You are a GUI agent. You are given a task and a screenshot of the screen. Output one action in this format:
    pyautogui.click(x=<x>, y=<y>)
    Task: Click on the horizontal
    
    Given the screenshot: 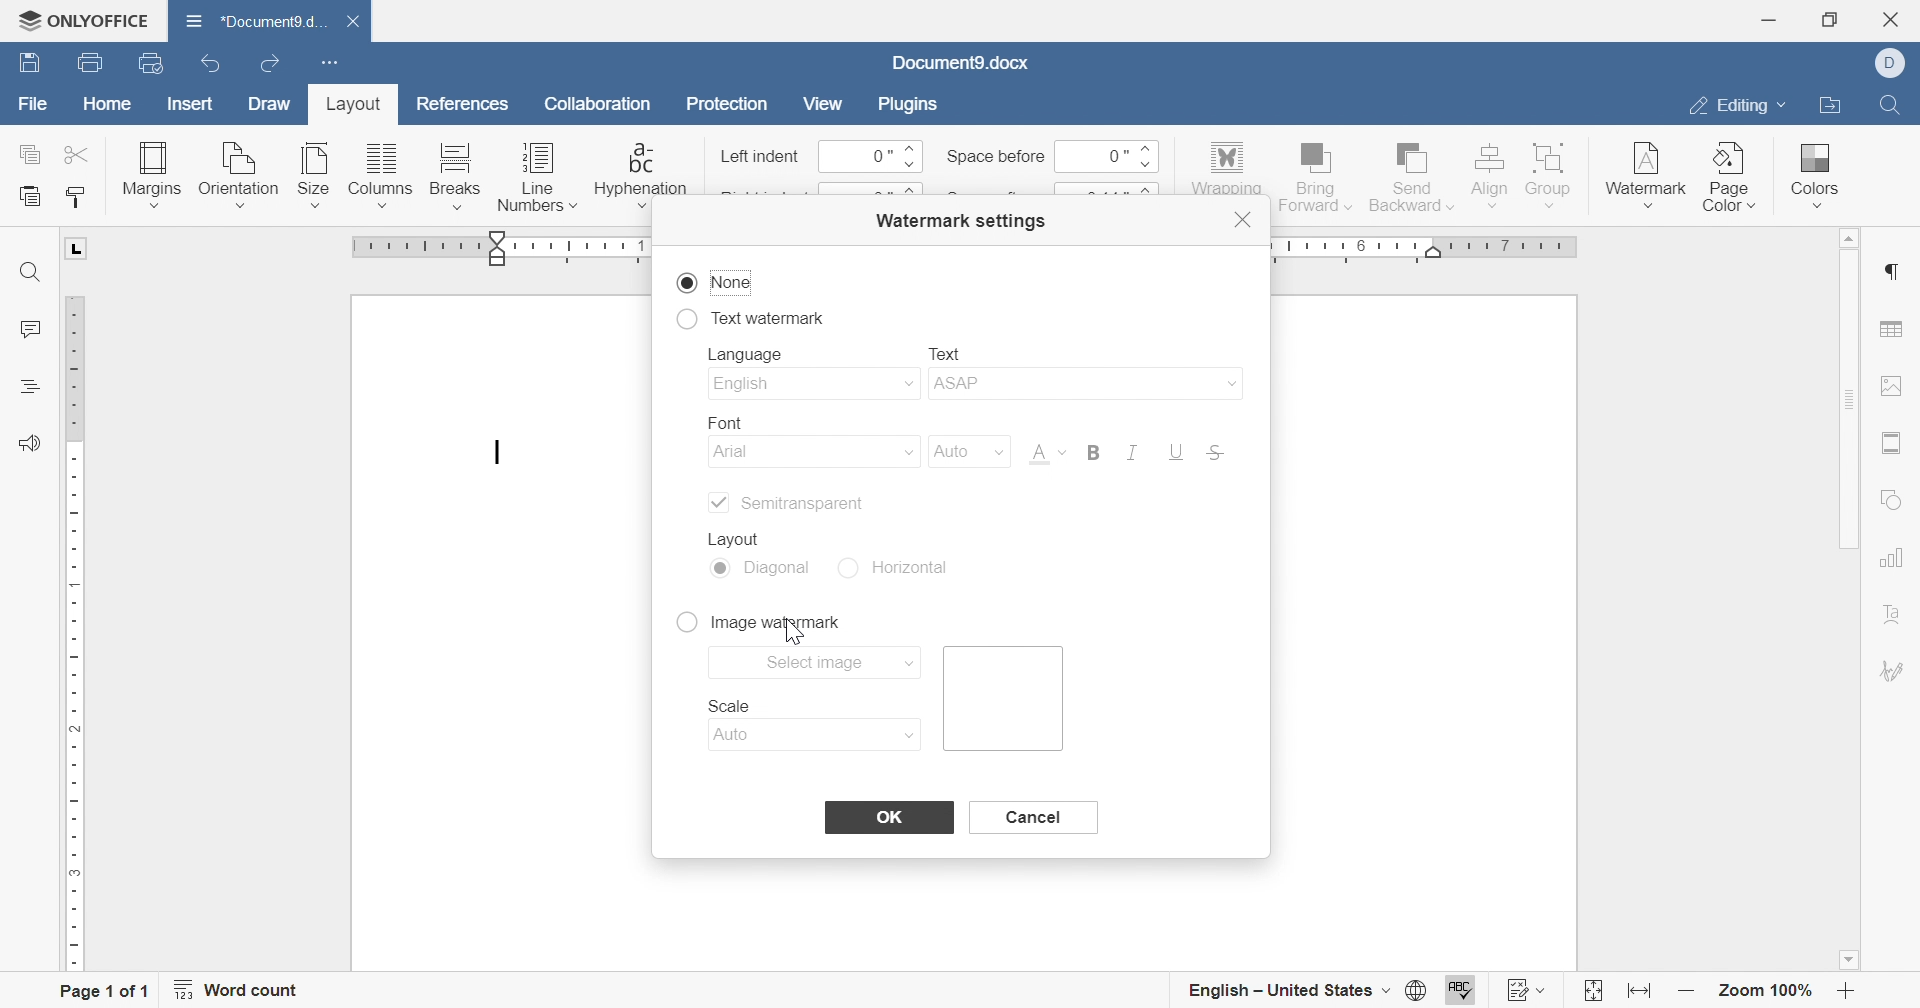 What is the action you would take?
    pyautogui.click(x=903, y=567)
    